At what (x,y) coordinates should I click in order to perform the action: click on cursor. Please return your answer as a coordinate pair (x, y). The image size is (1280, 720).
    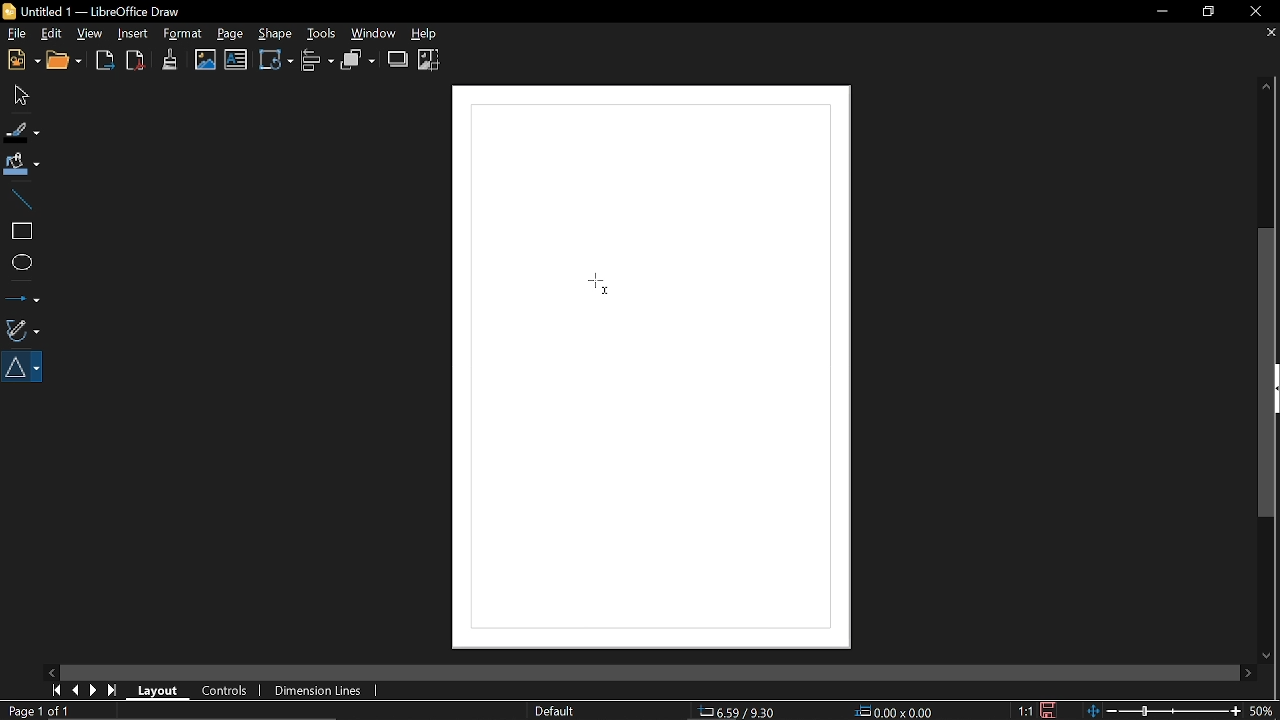
    Looking at the image, I should click on (601, 285).